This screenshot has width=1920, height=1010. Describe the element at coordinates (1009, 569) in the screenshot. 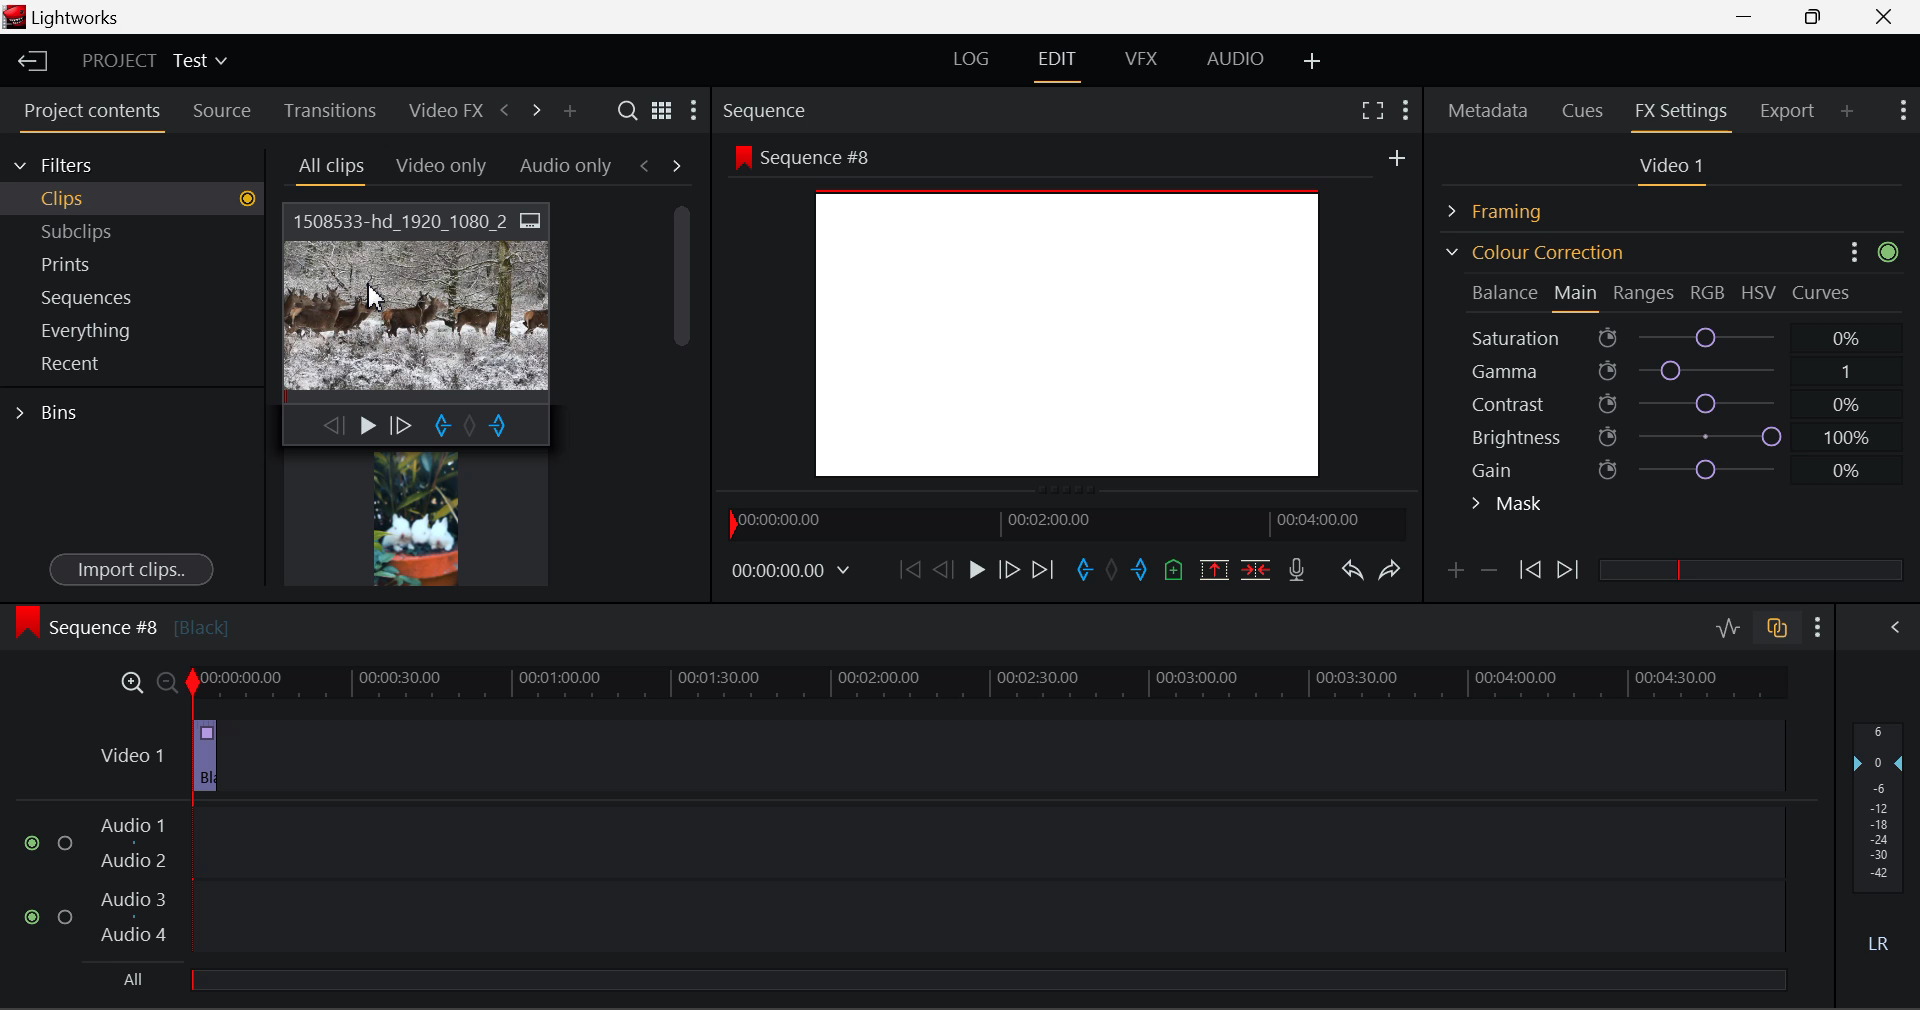

I see `Go Forward` at that location.